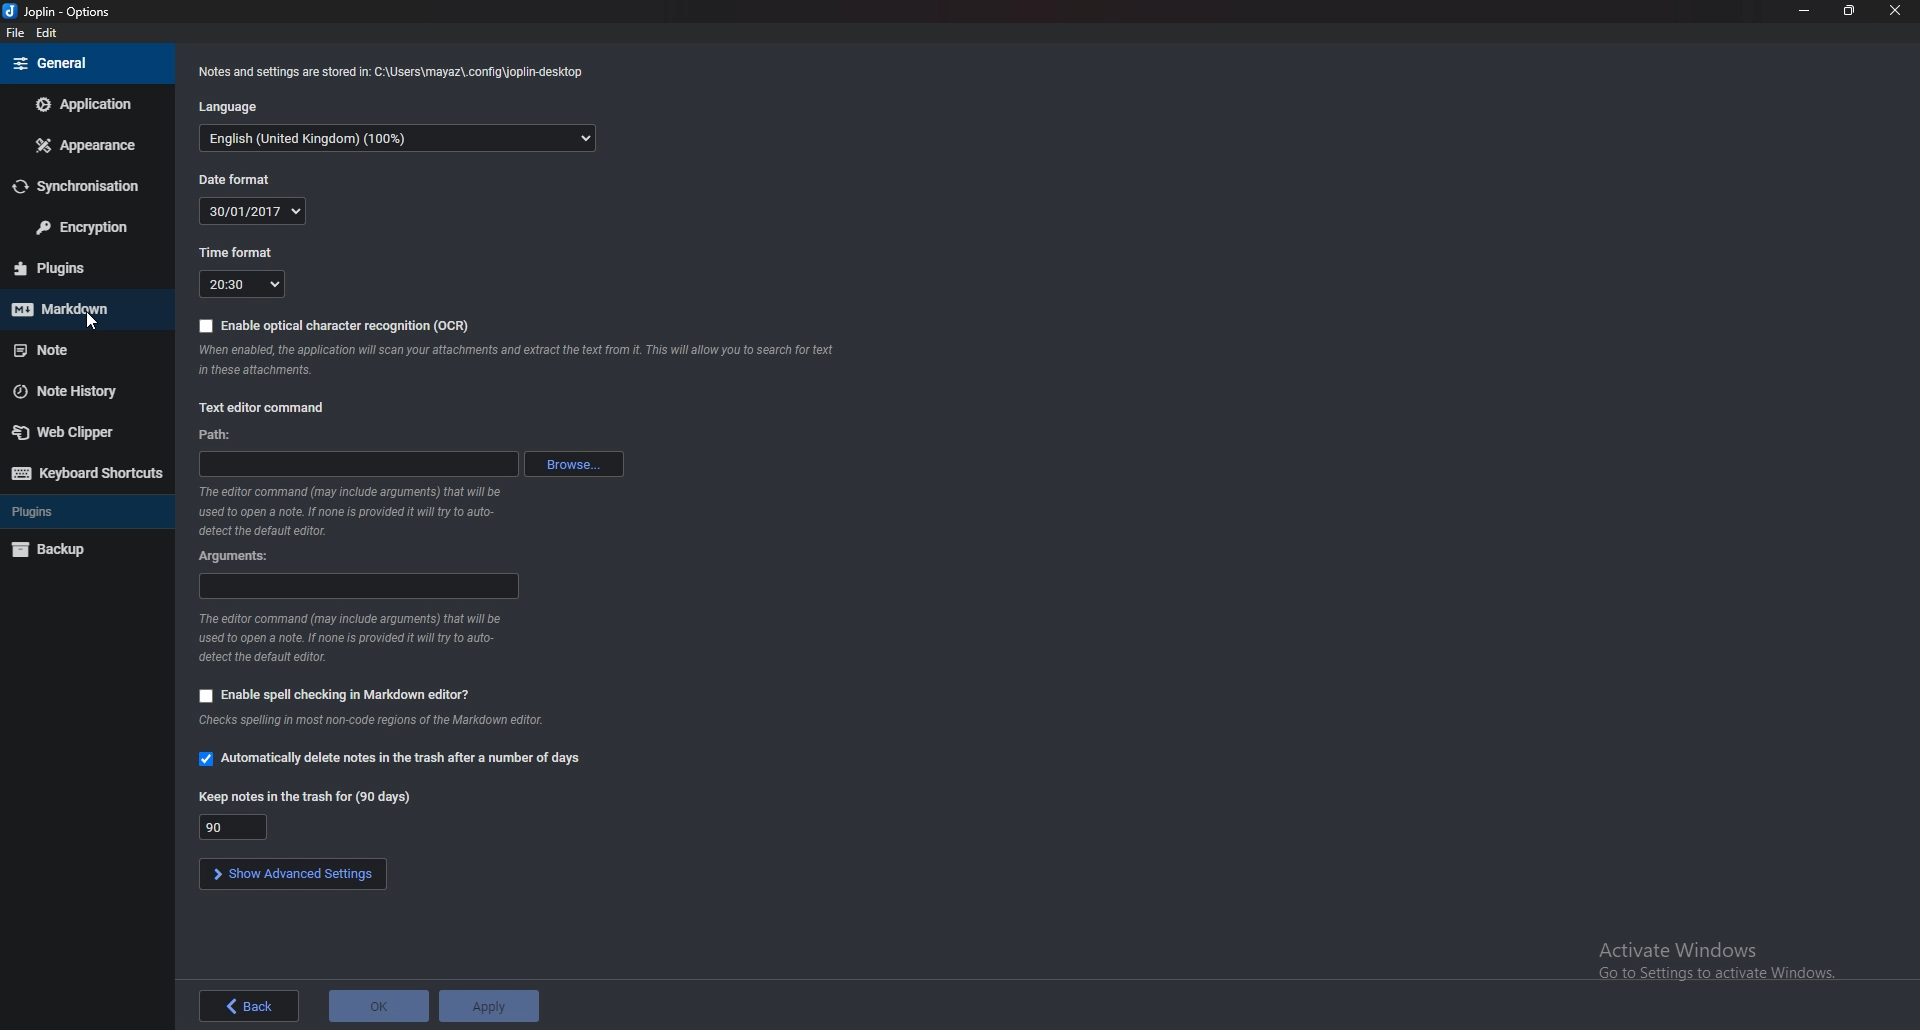 The width and height of the screenshot is (1920, 1030). Describe the element at coordinates (75, 268) in the screenshot. I see `Plugins` at that location.